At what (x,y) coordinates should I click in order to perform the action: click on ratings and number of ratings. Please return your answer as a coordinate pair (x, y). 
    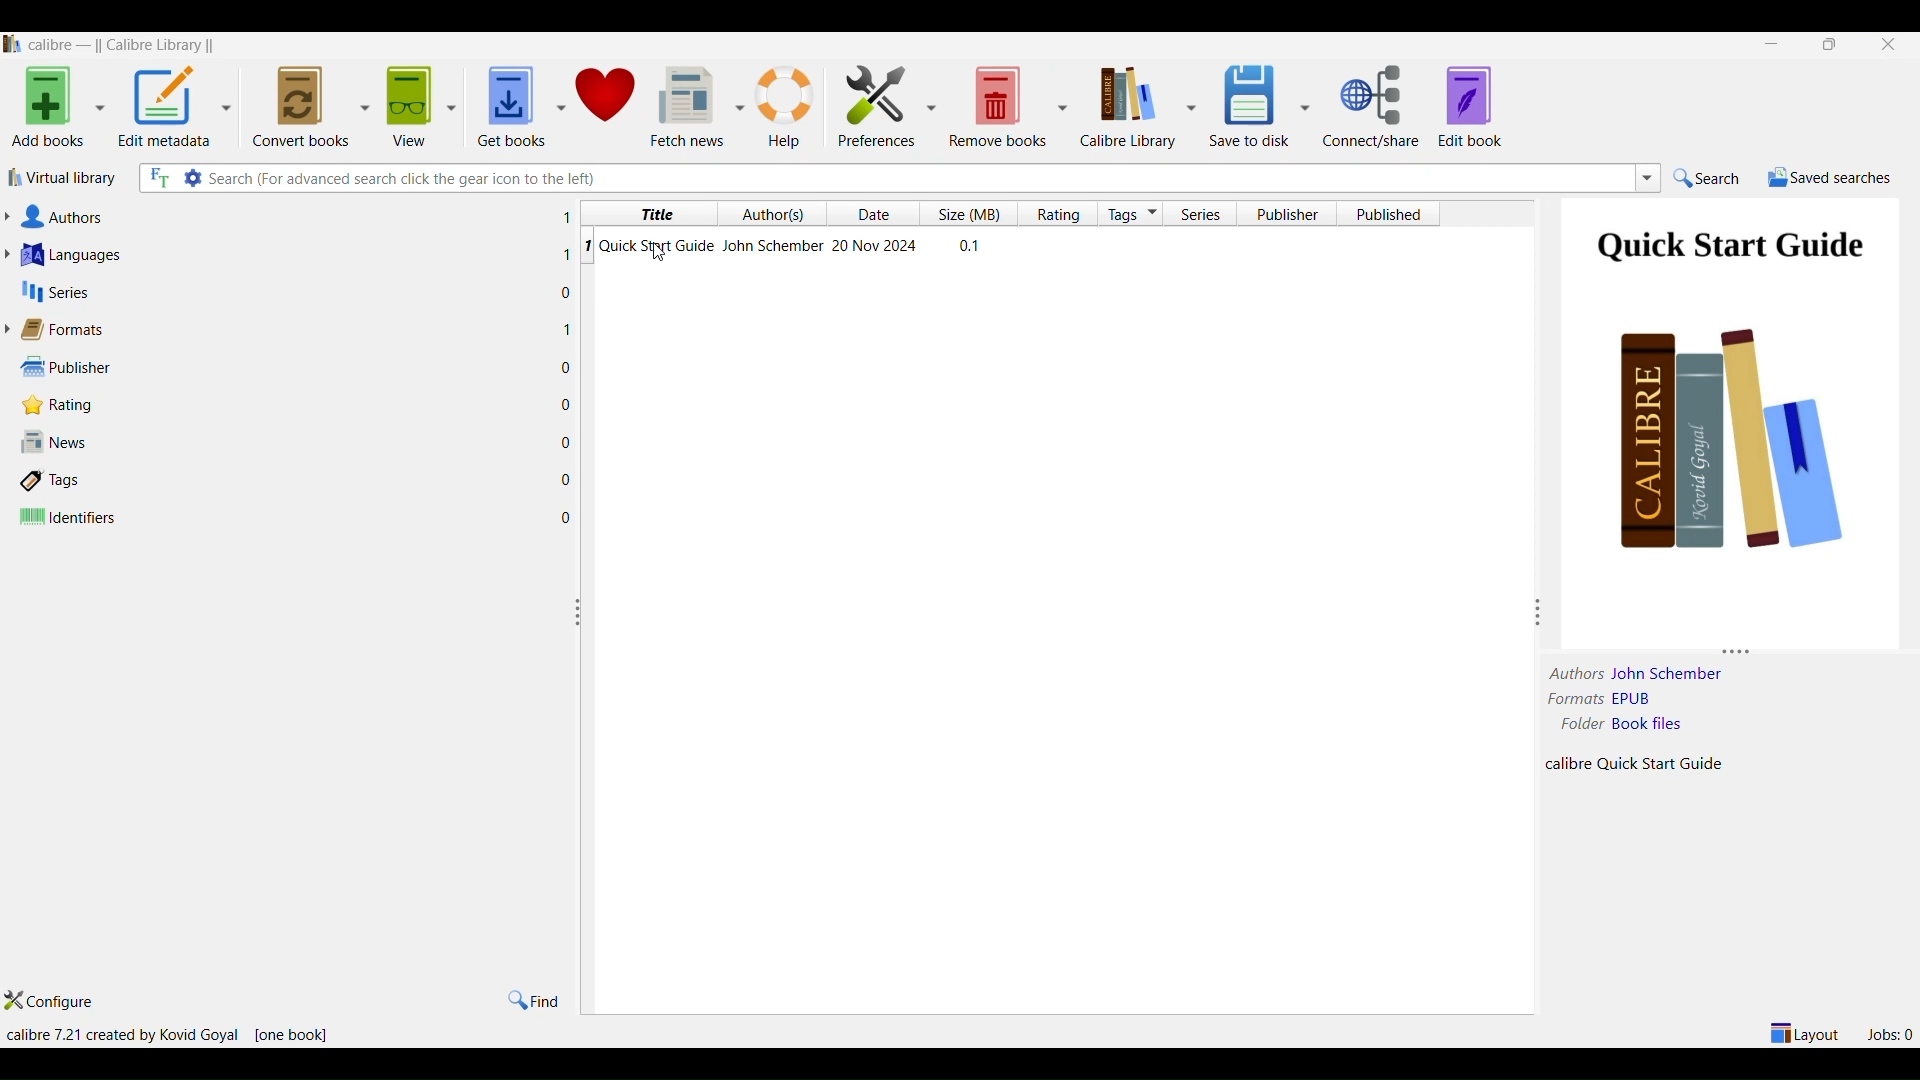
    Looking at the image, I should click on (299, 405).